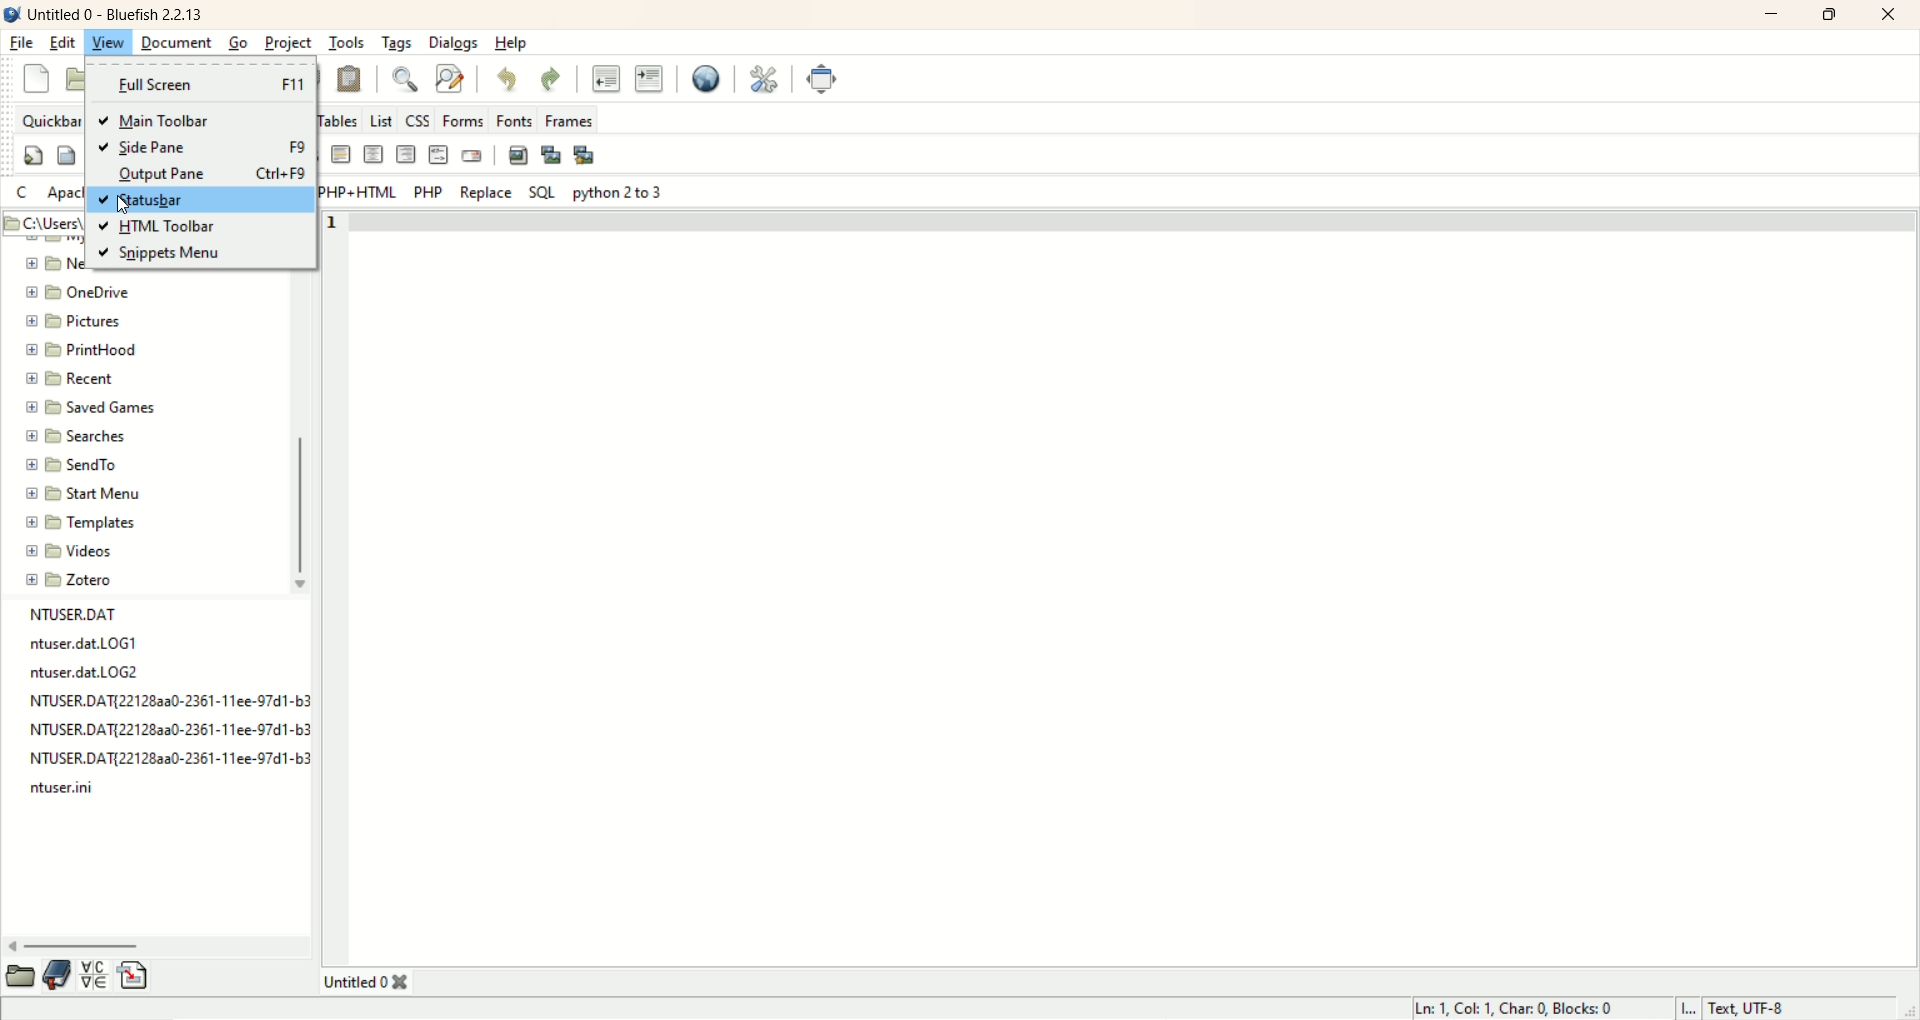 Image resolution: width=1920 pixels, height=1020 pixels. Describe the element at coordinates (170, 120) in the screenshot. I see `main toolbar` at that location.